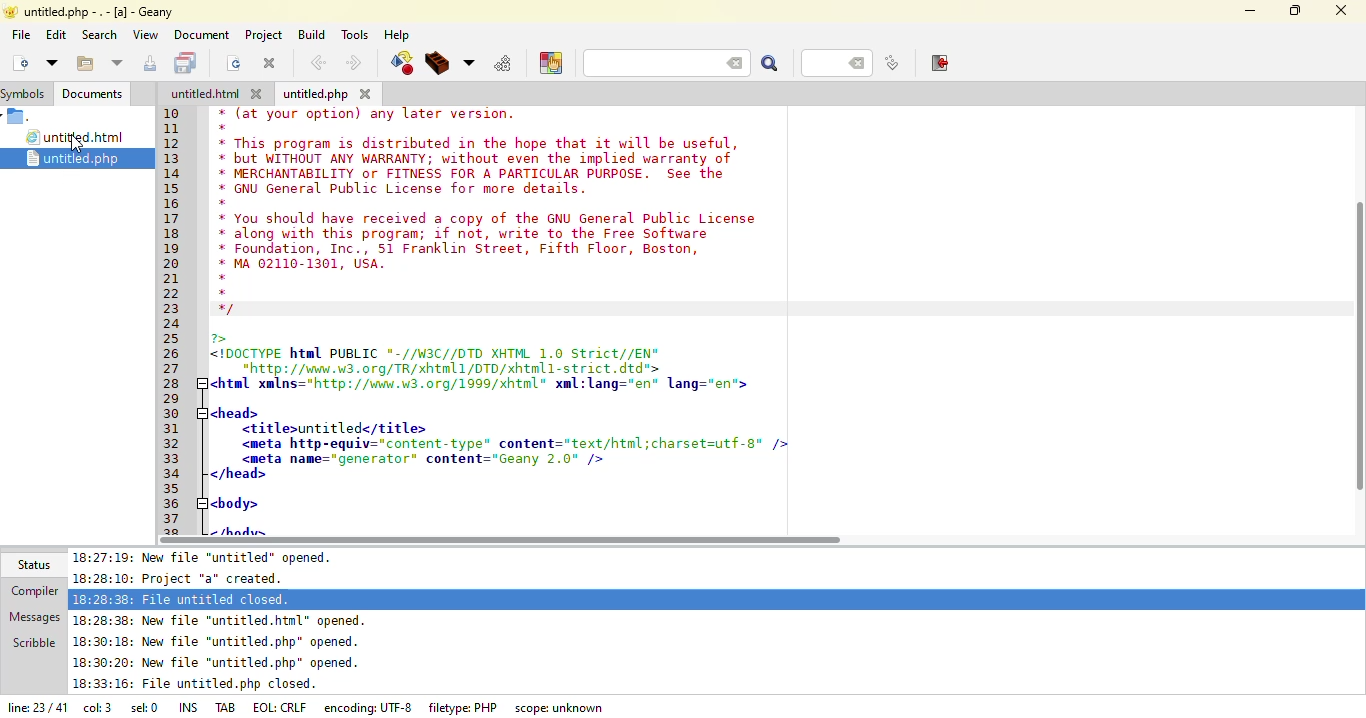 This screenshot has height=718, width=1366. What do you see at coordinates (257, 94) in the screenshot?
I see `close` at bounding box center [257, 94].